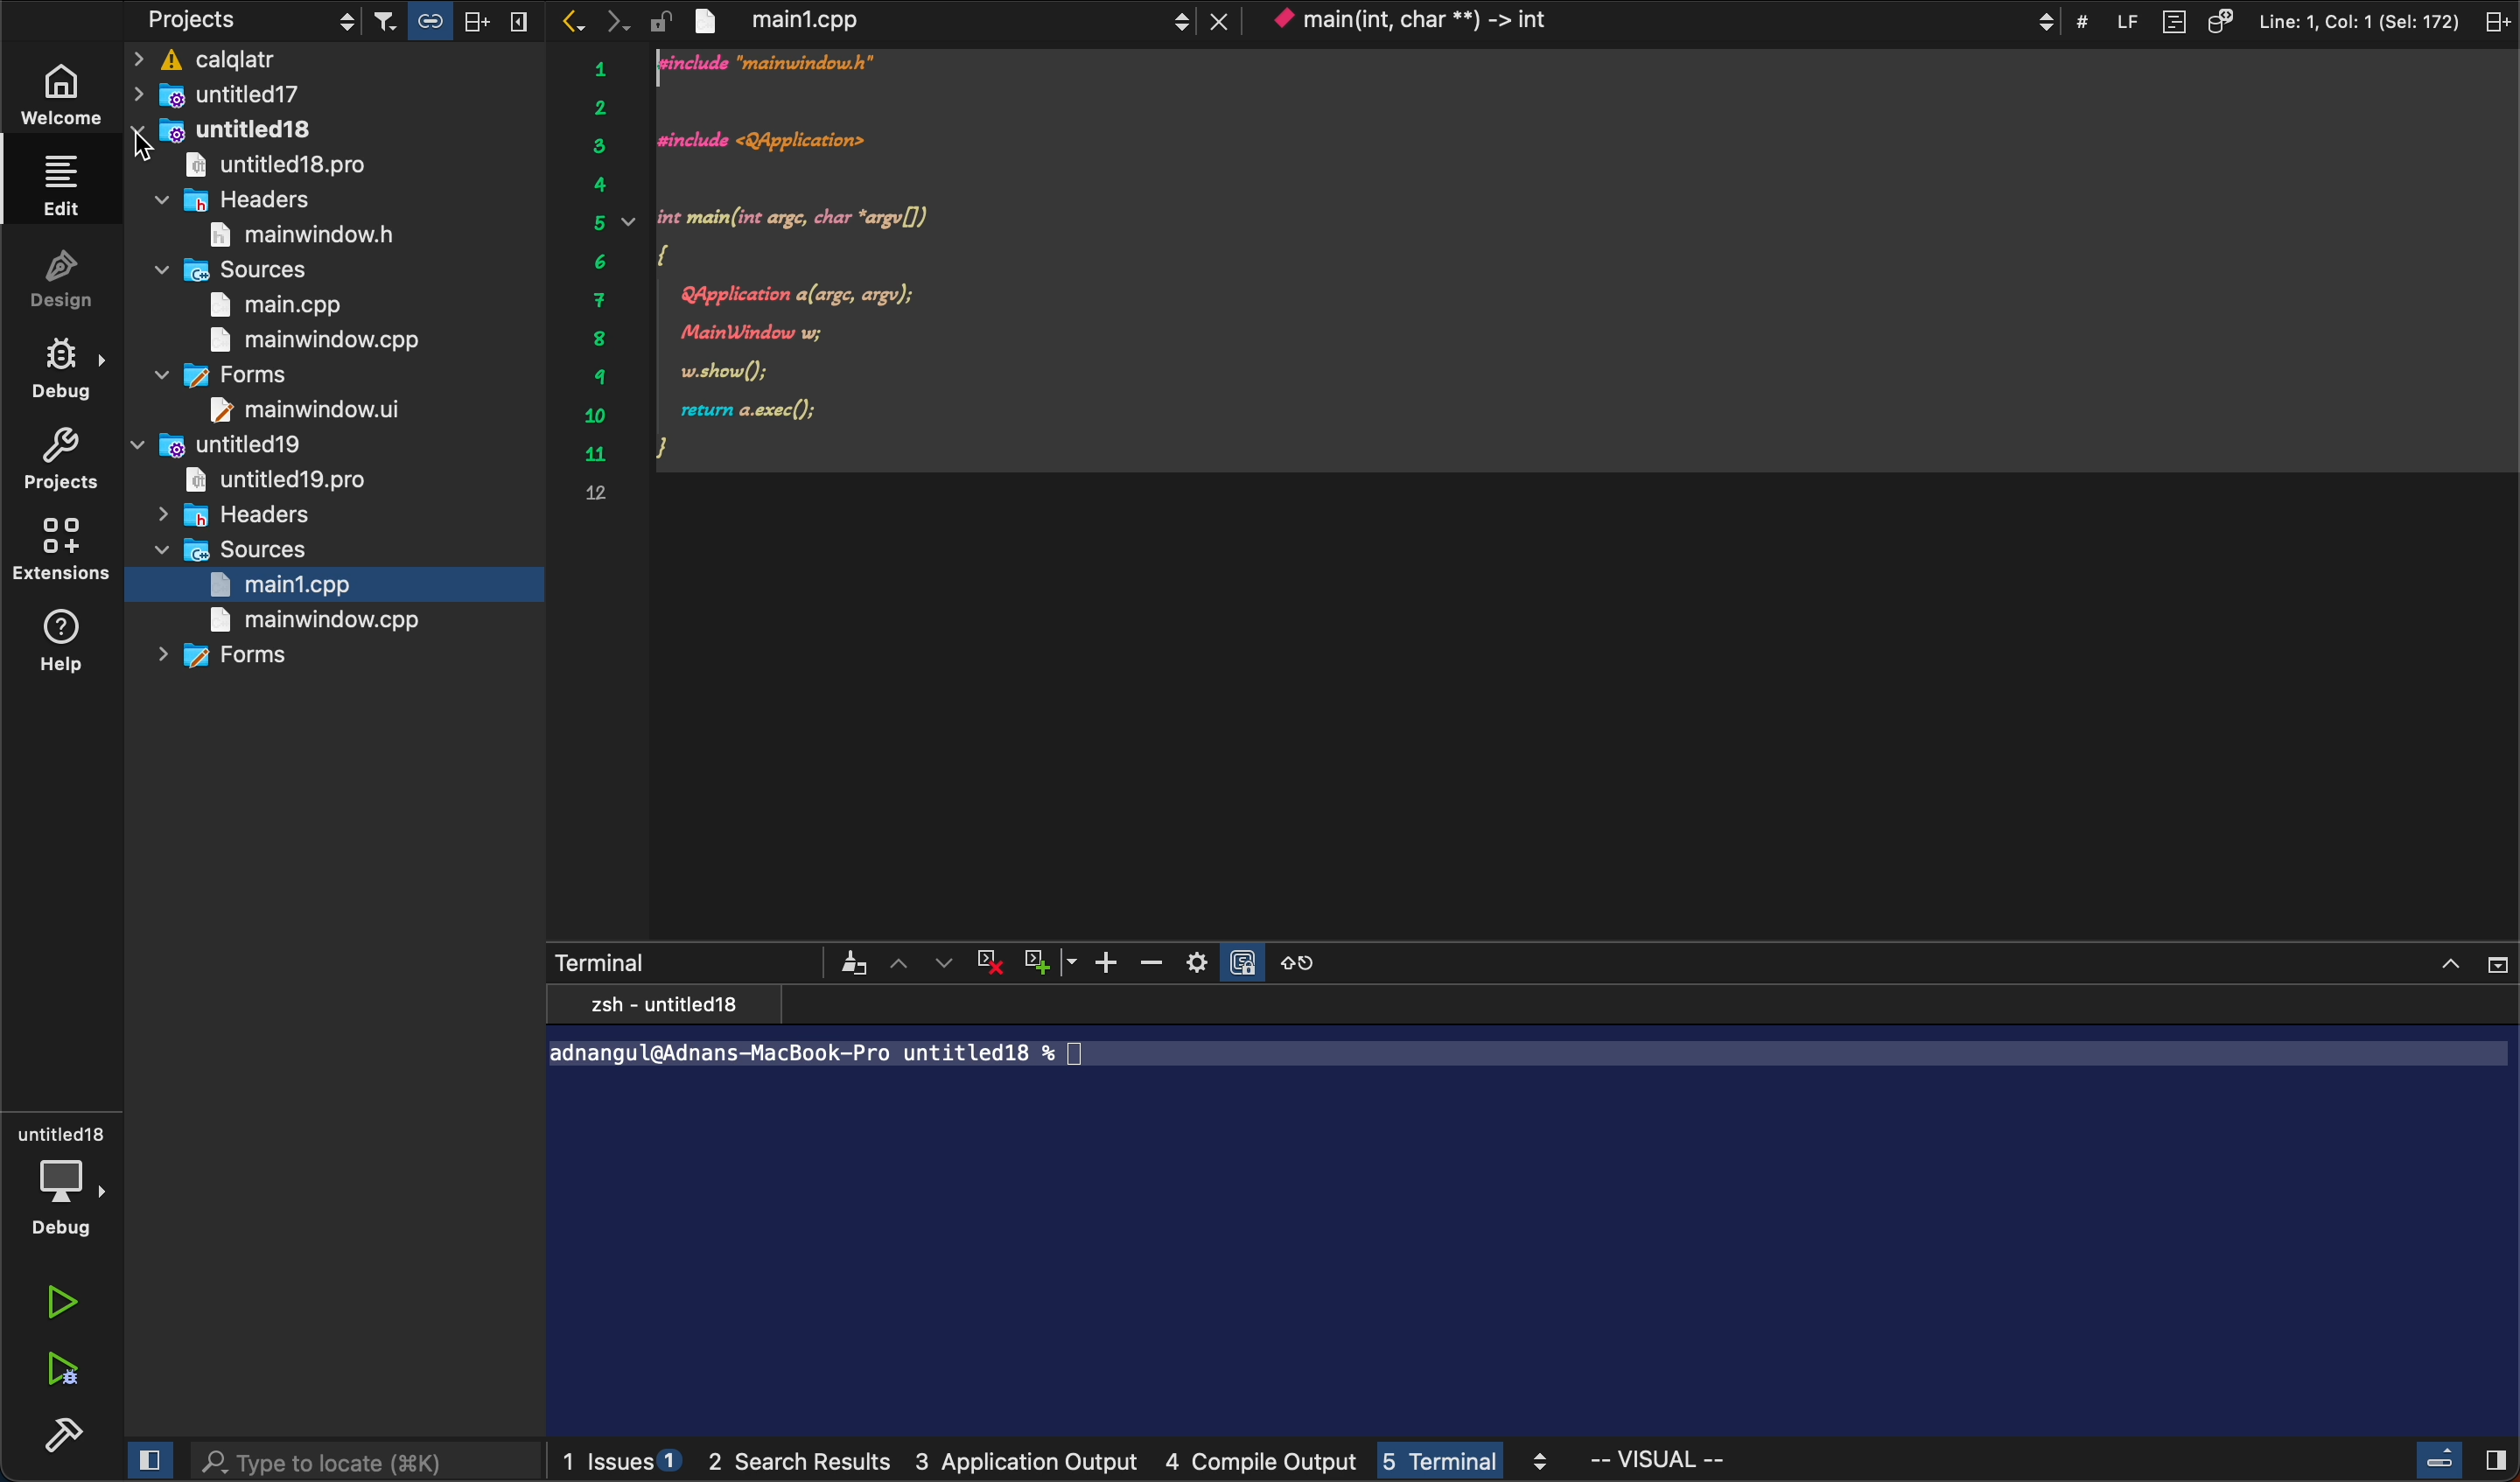 The height and width of the screenshot is (1482, 2520). Describe the element at coordinates (1155, 964) in the screenshot. I see `zoom out` at that location.